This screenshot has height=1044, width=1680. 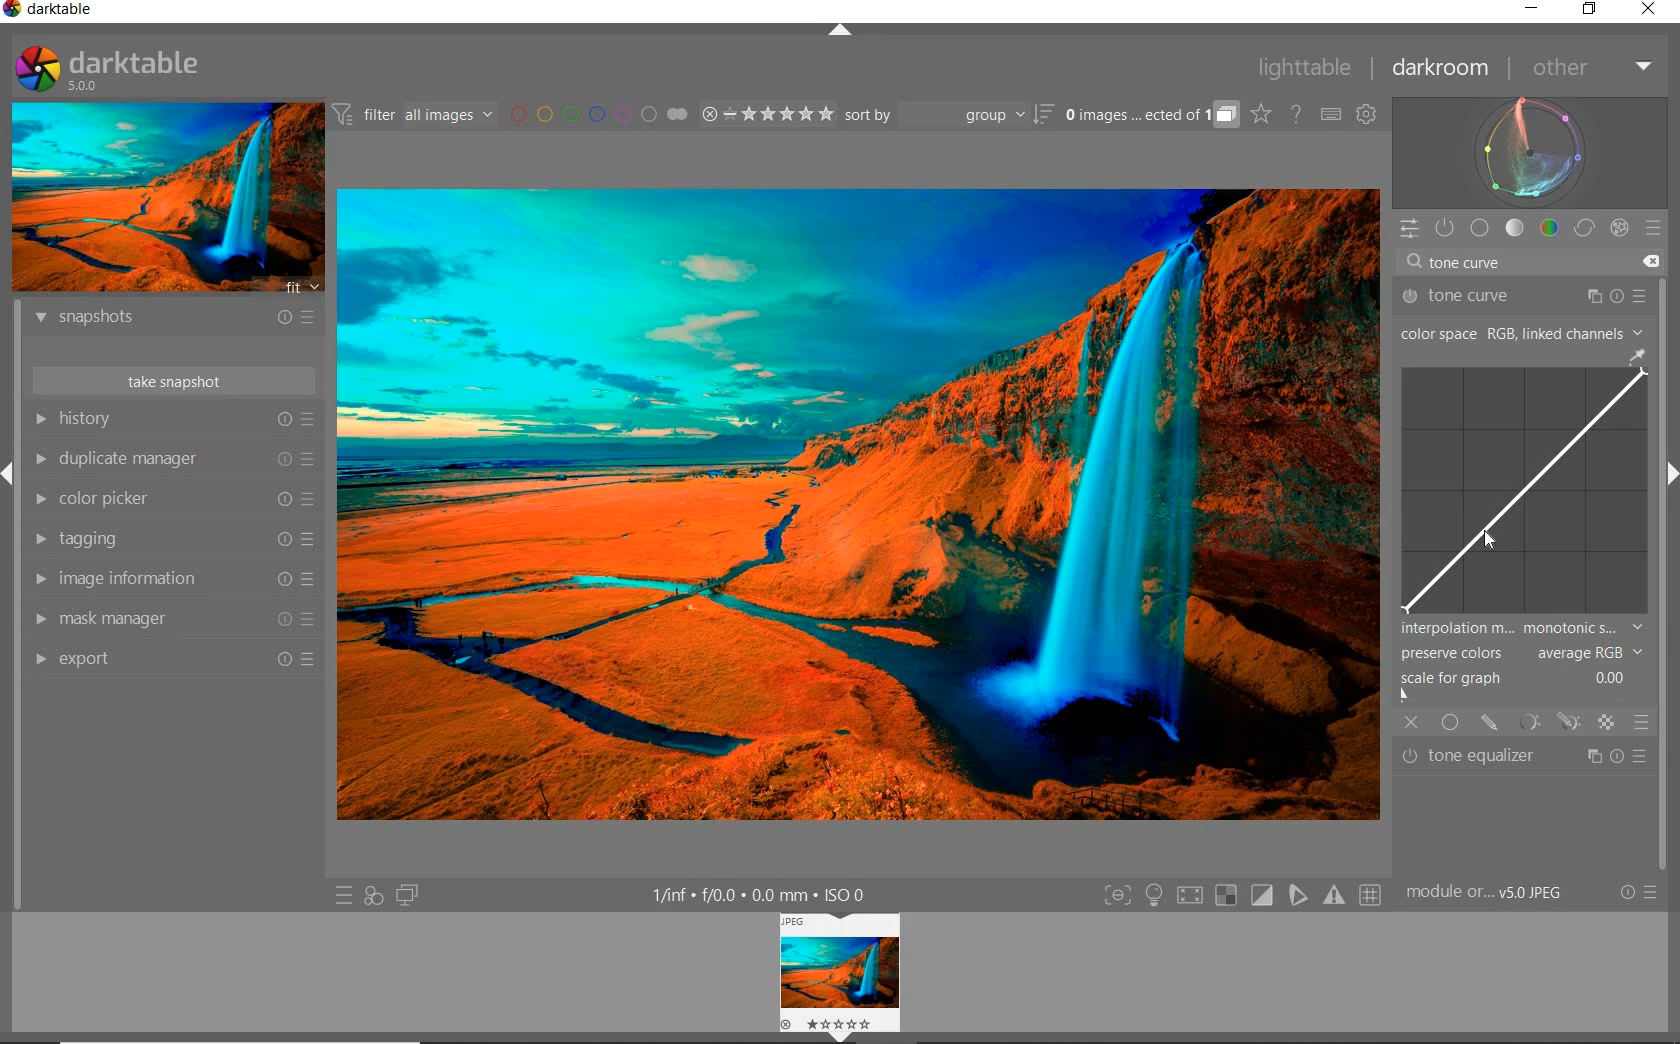 What do you see at coordinates (1409, 229) in the screenshot?
I see `QUICK ACCESS PANEL` at bounding box center [1409, 229].